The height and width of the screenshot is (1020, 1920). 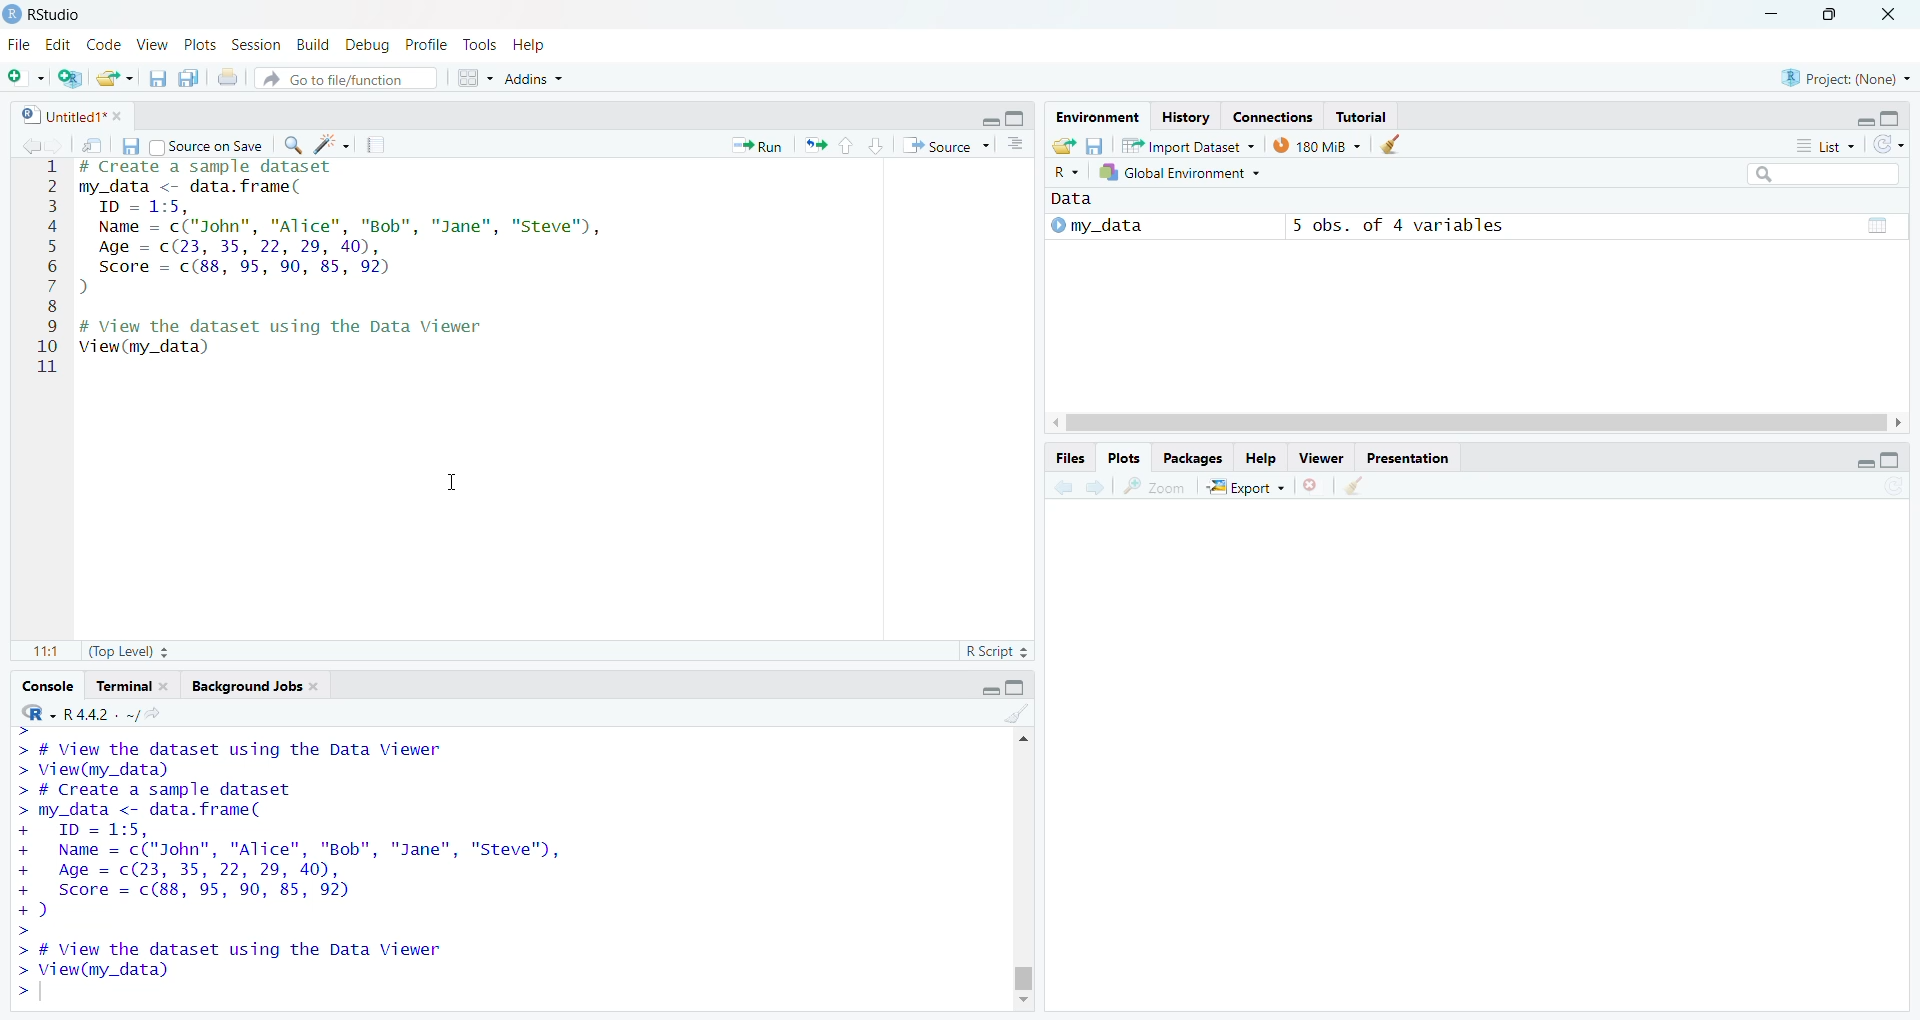 What do you see at coordinates (376, 144) in the screenshot?
I see `Pages` at bounding box center [376, 144].